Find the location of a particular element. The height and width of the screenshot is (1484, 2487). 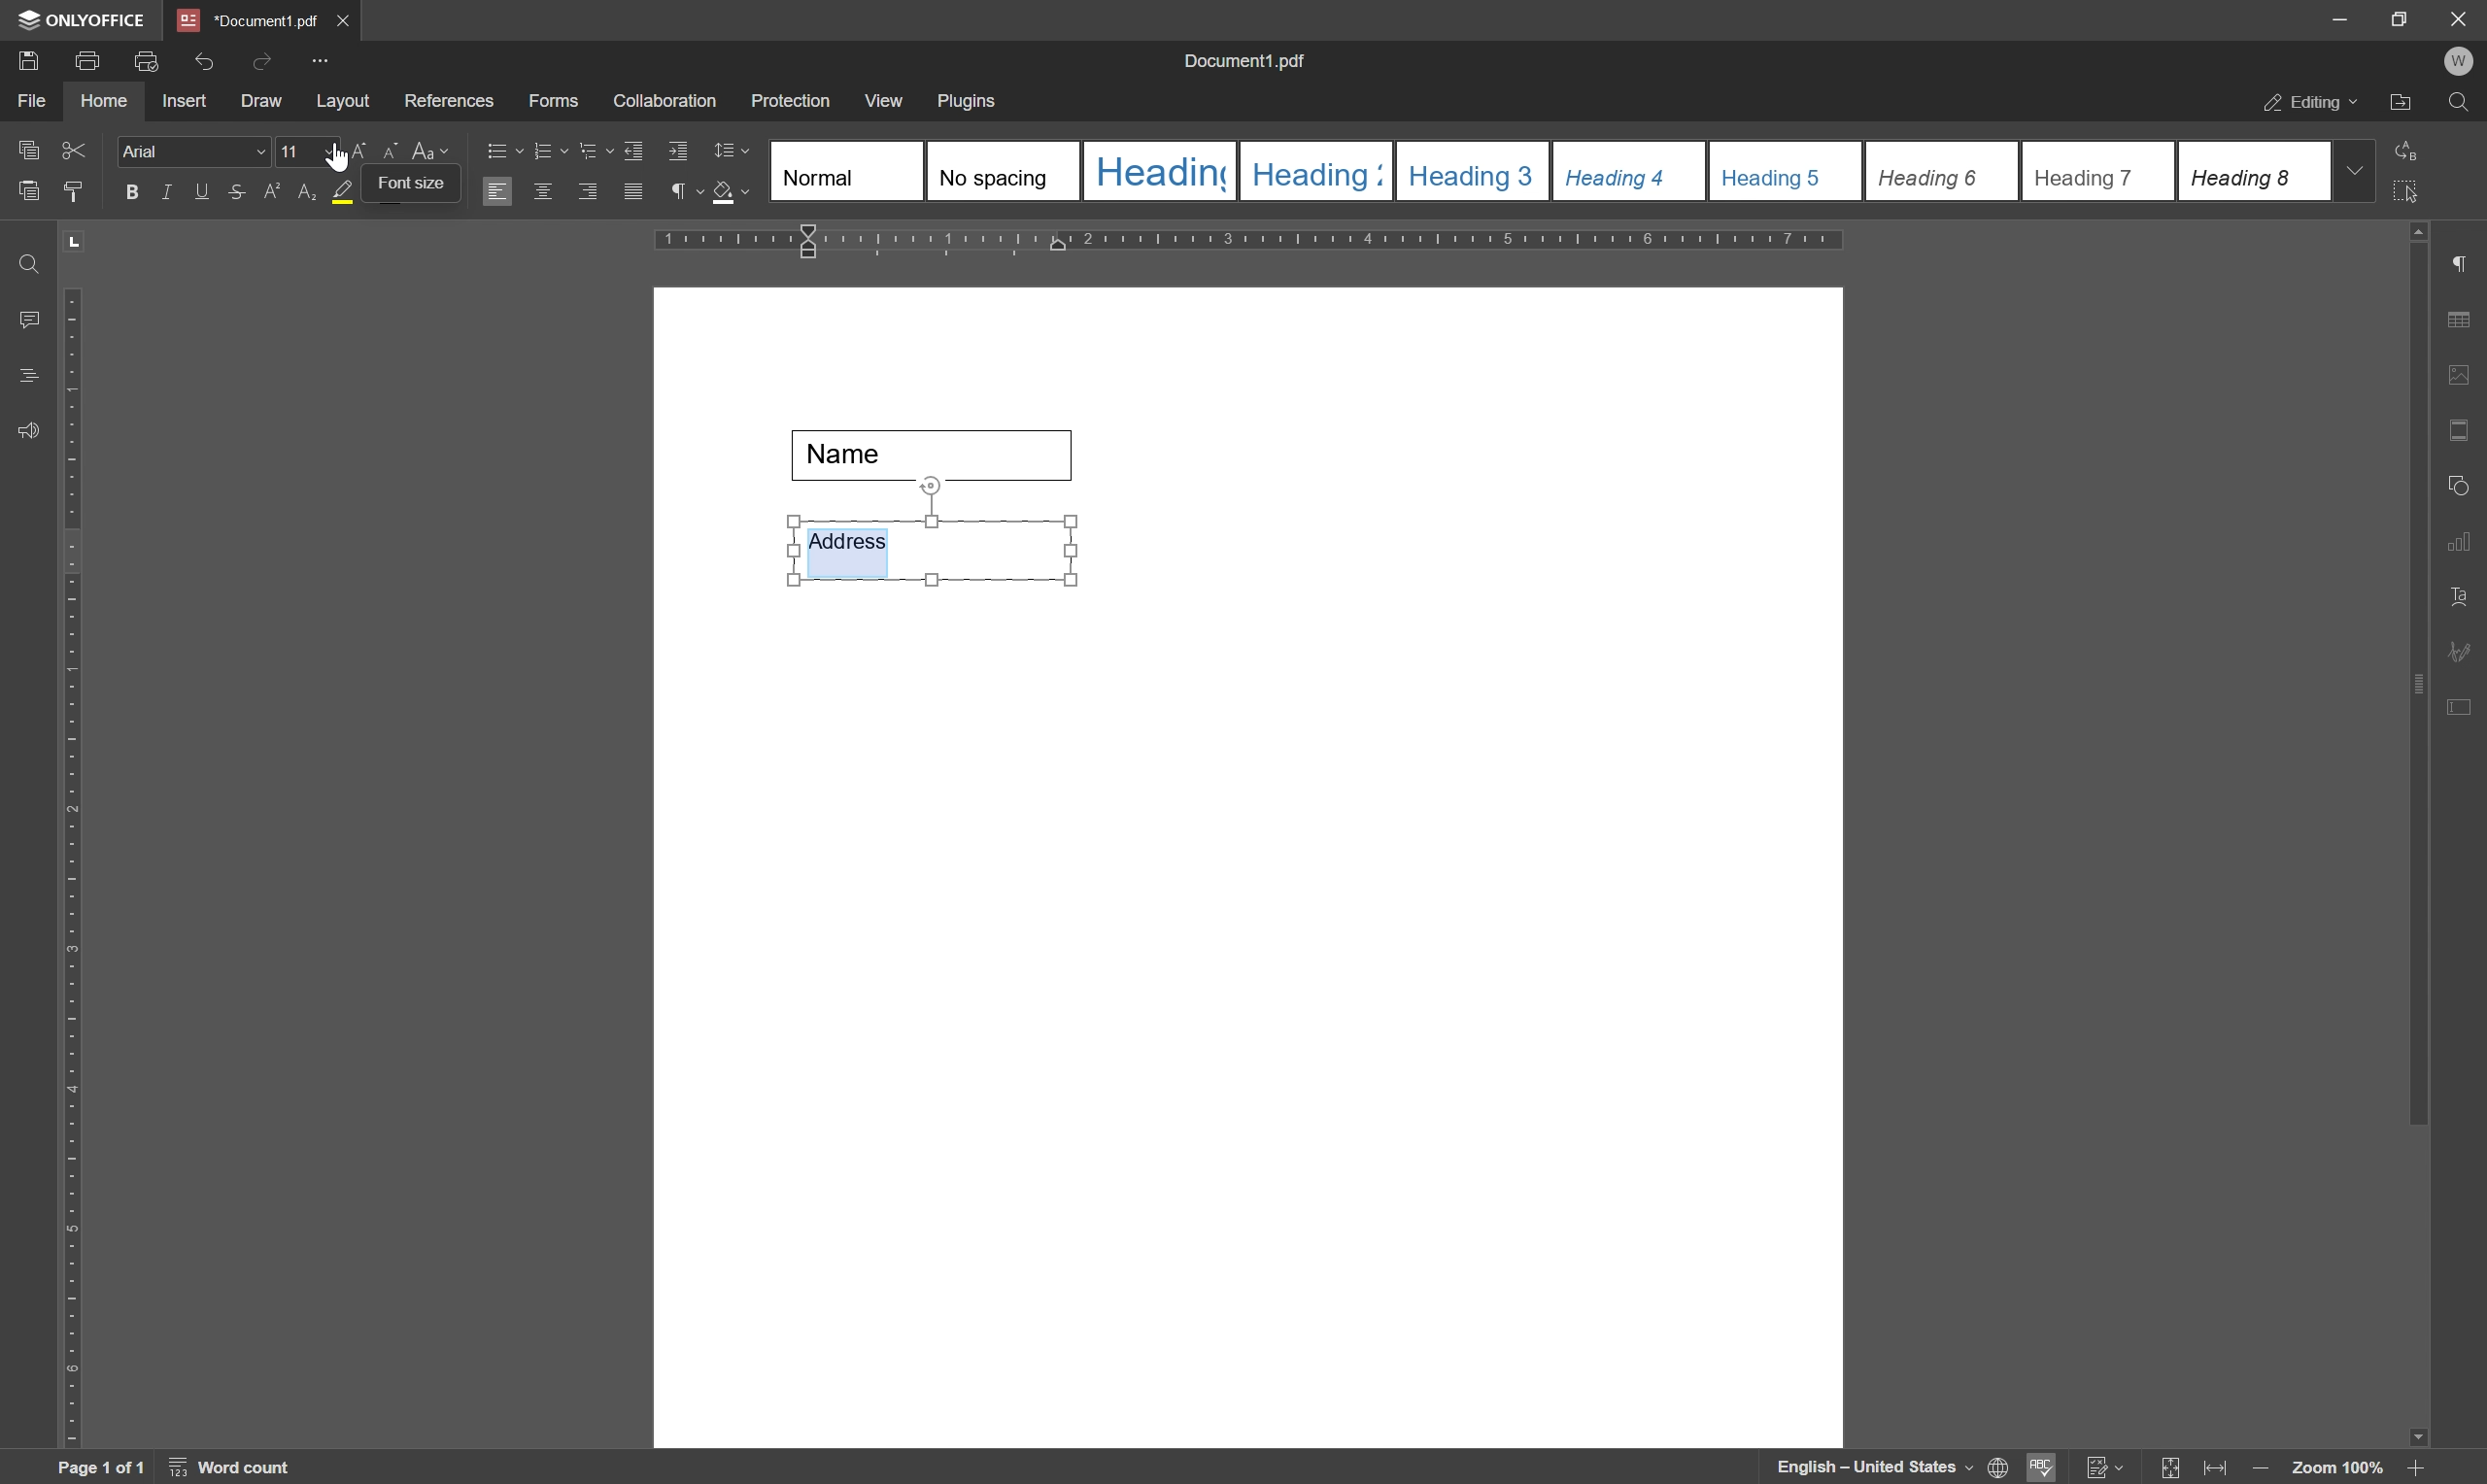

cut is located at coordinates (73, 148).